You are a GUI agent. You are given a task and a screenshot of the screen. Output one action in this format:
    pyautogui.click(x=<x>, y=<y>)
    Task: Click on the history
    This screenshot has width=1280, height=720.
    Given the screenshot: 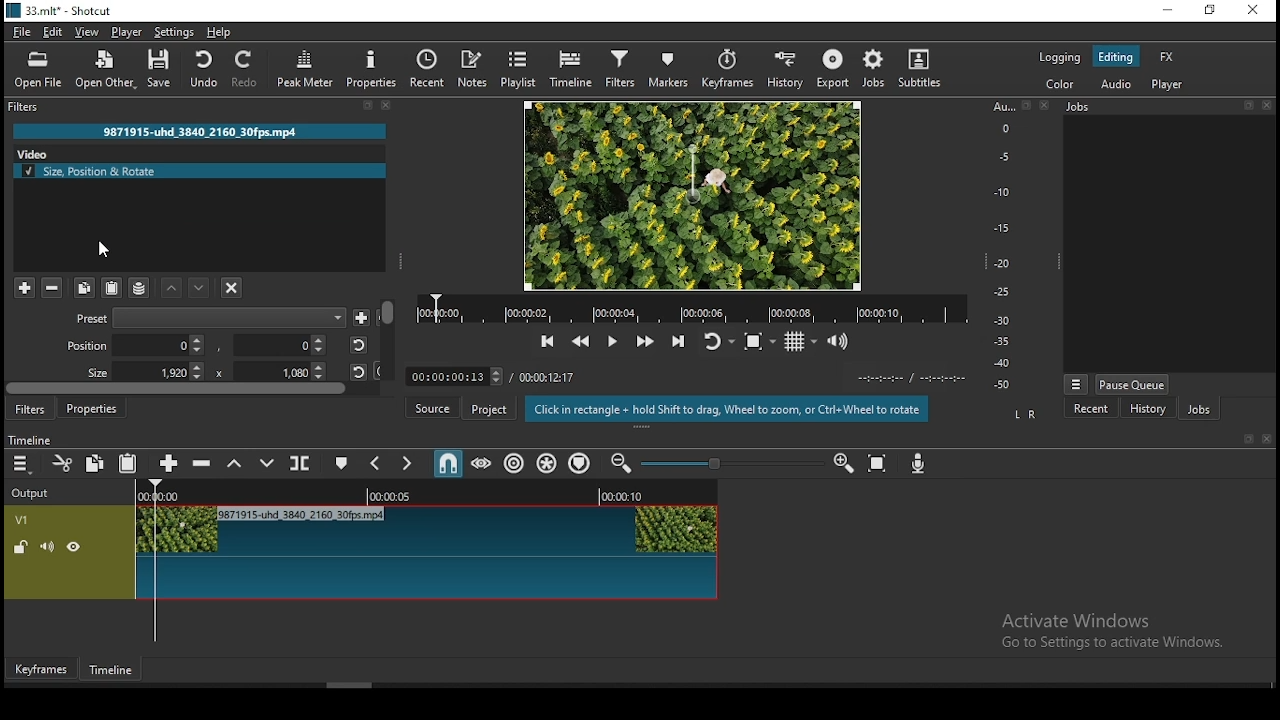 What is the action you would take?
    pyautogui.click(x=1148, y=409)
    